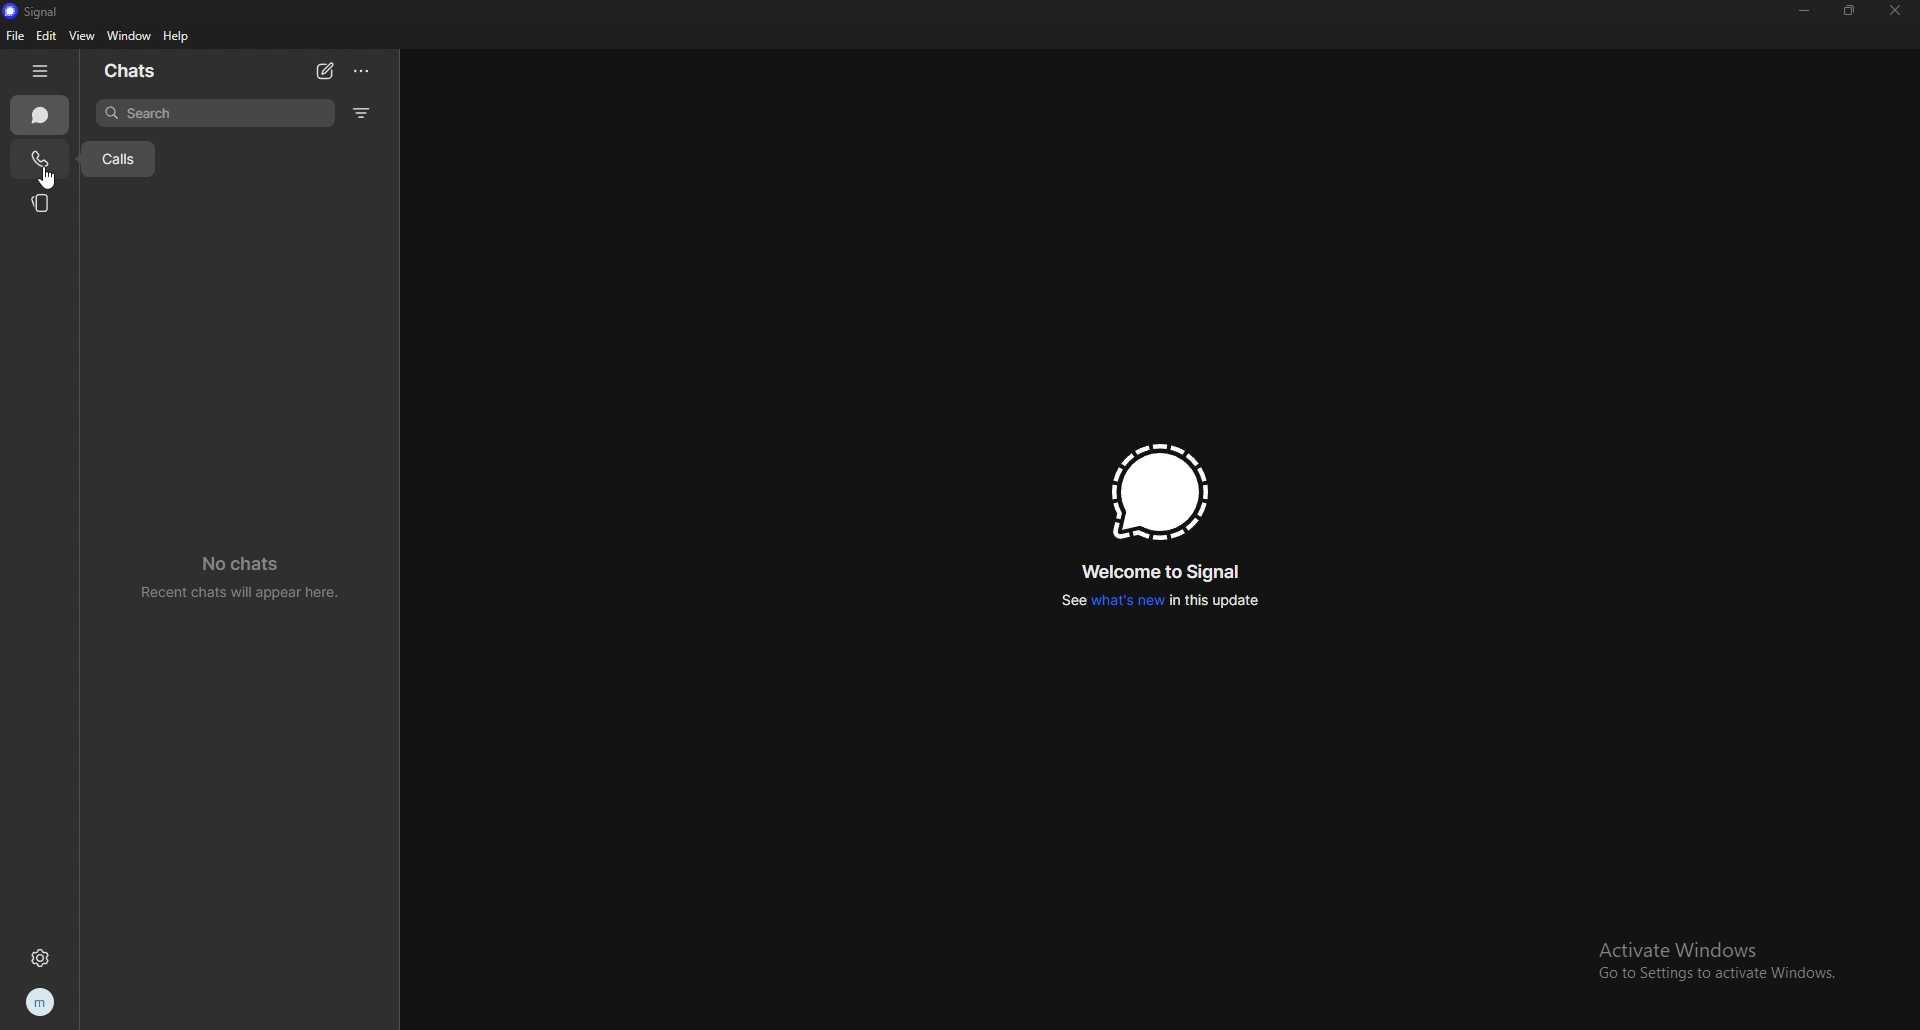 The height and width of the screenshot is (1030, 1920). Describe the element at coordinates (143, 72) in the screenshot. I see `chats` at that location.